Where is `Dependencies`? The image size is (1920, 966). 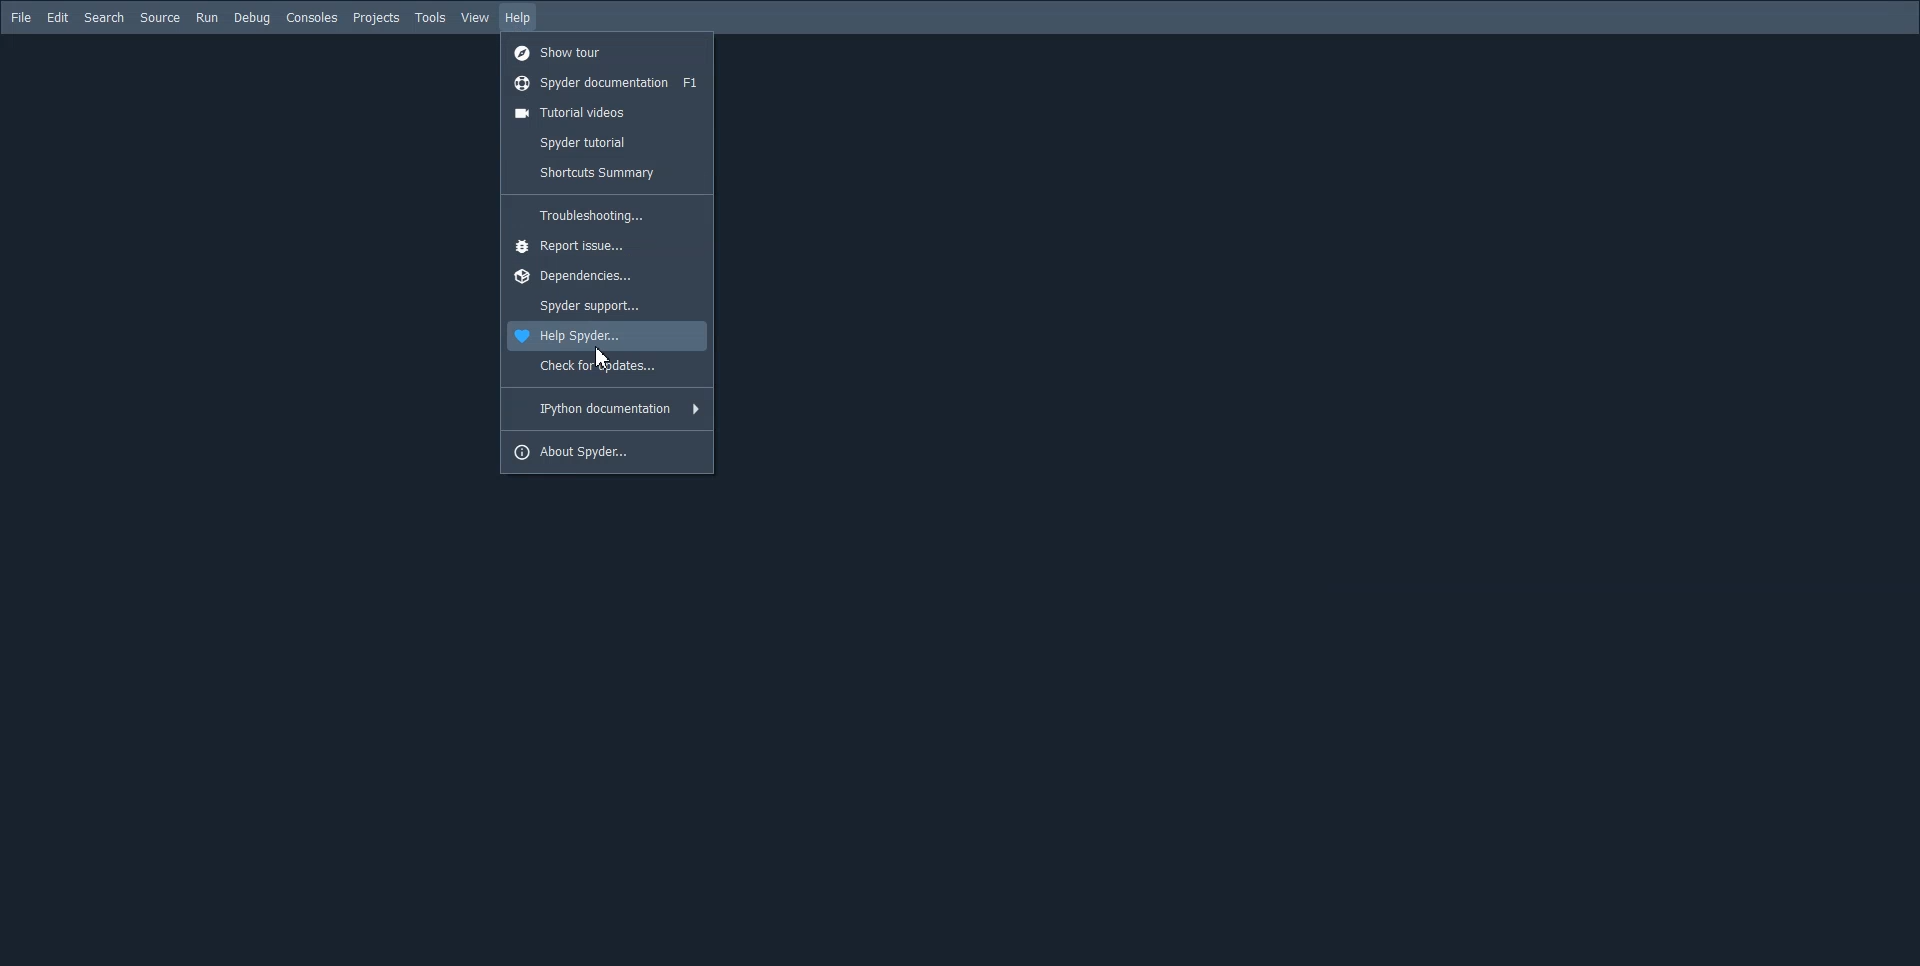 Dependencies is located at coordinates (604, 276).